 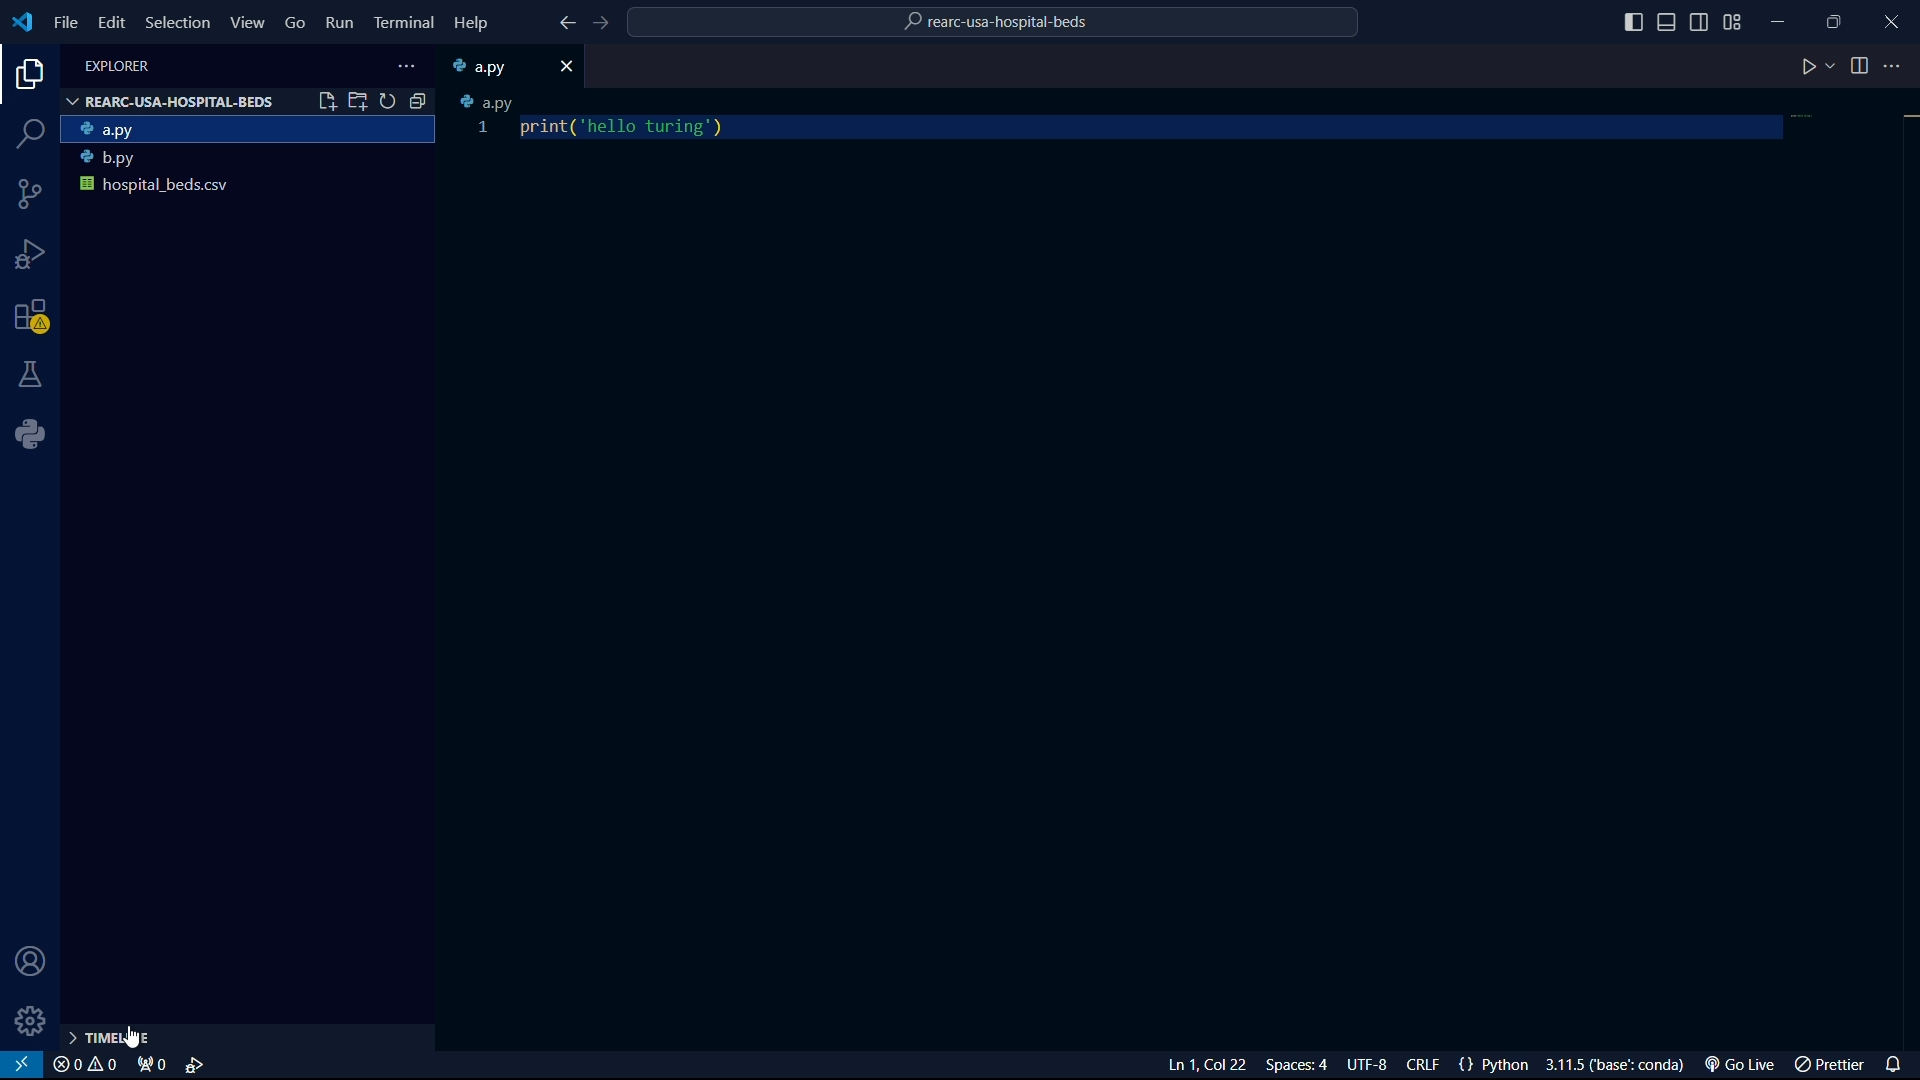 I want to click on new file, so click(x=327, y=100).